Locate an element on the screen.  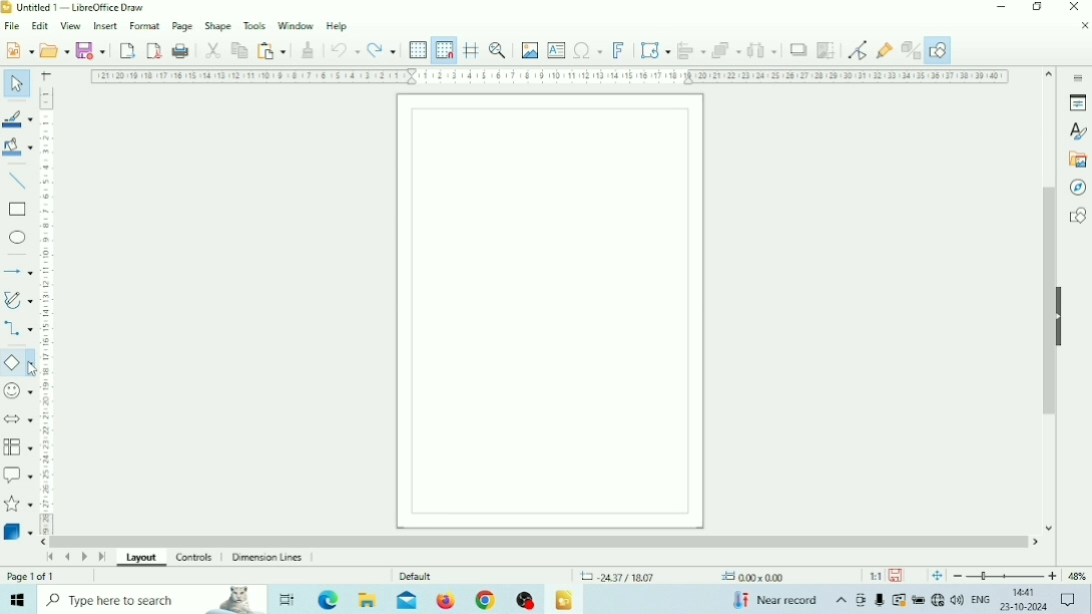
Insert Image is located at coordinates (530, 50).